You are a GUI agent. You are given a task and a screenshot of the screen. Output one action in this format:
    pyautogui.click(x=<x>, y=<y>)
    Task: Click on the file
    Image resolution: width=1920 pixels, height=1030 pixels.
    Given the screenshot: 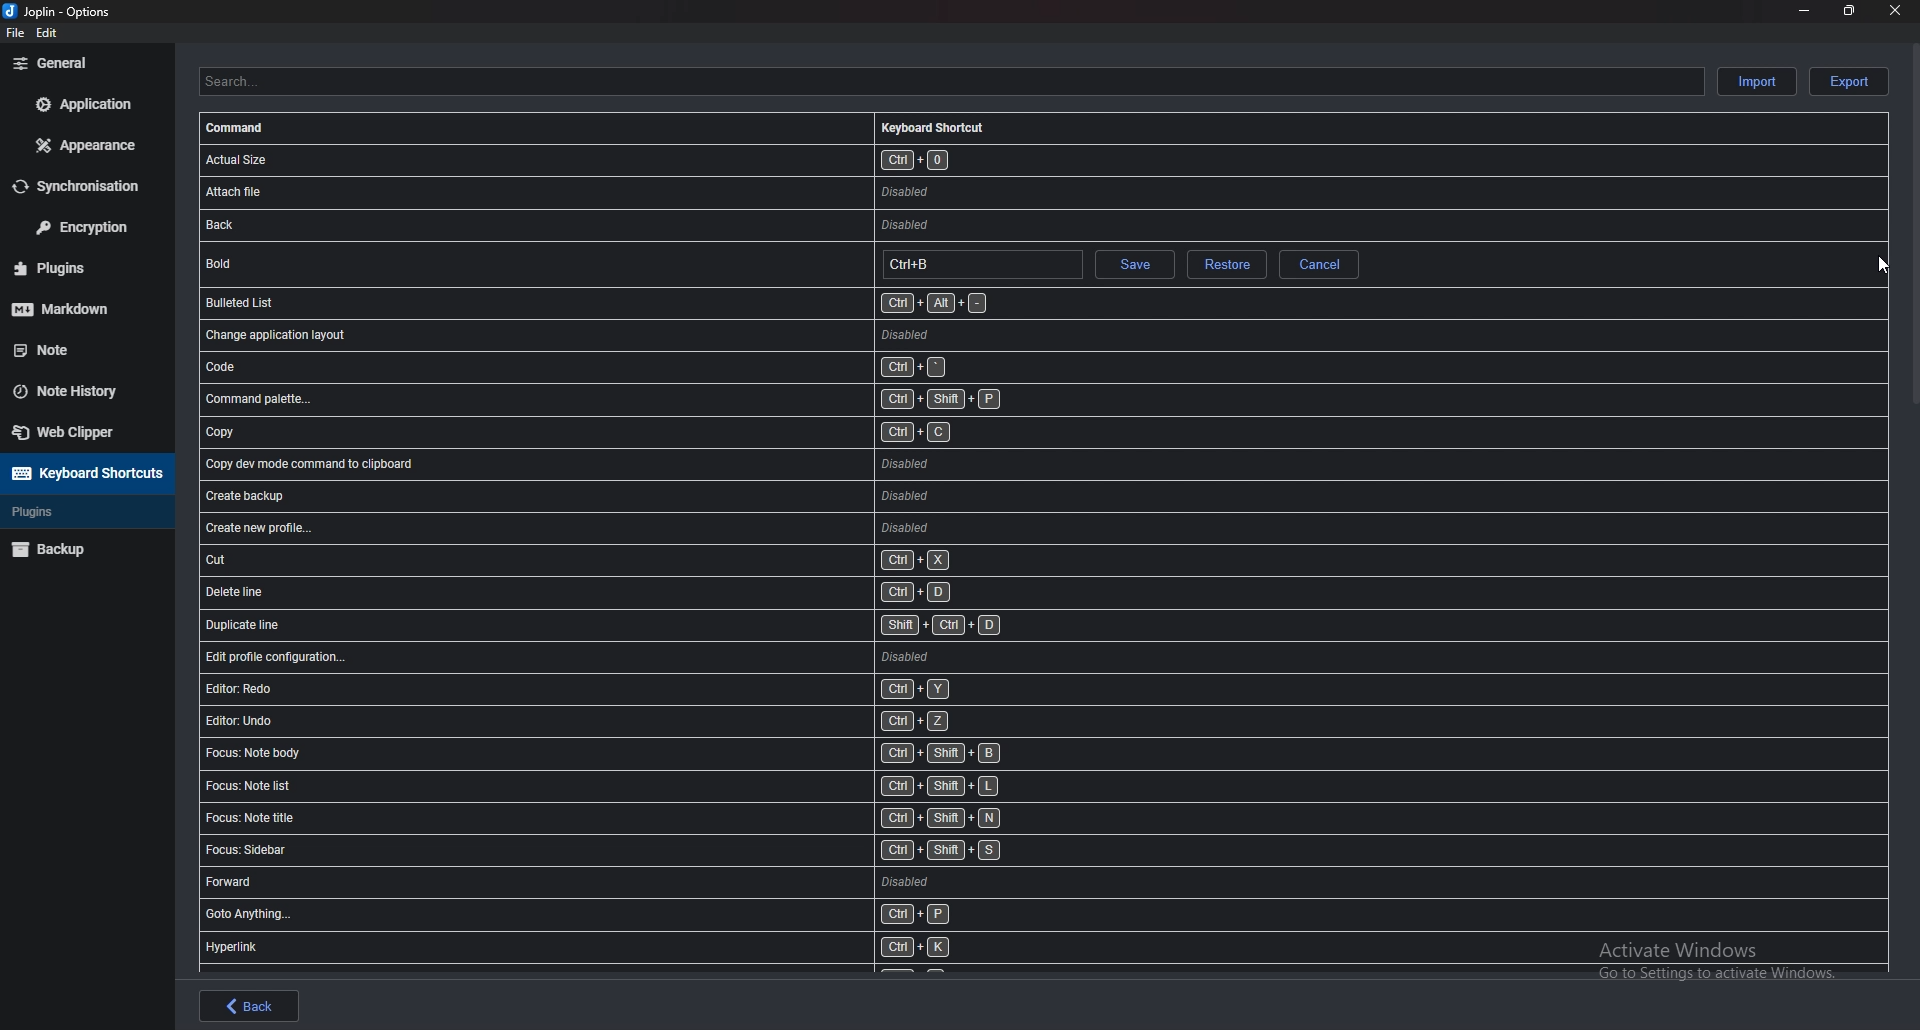 What is the action you would take?
    pyautogui.click(x=15, y=35)
    